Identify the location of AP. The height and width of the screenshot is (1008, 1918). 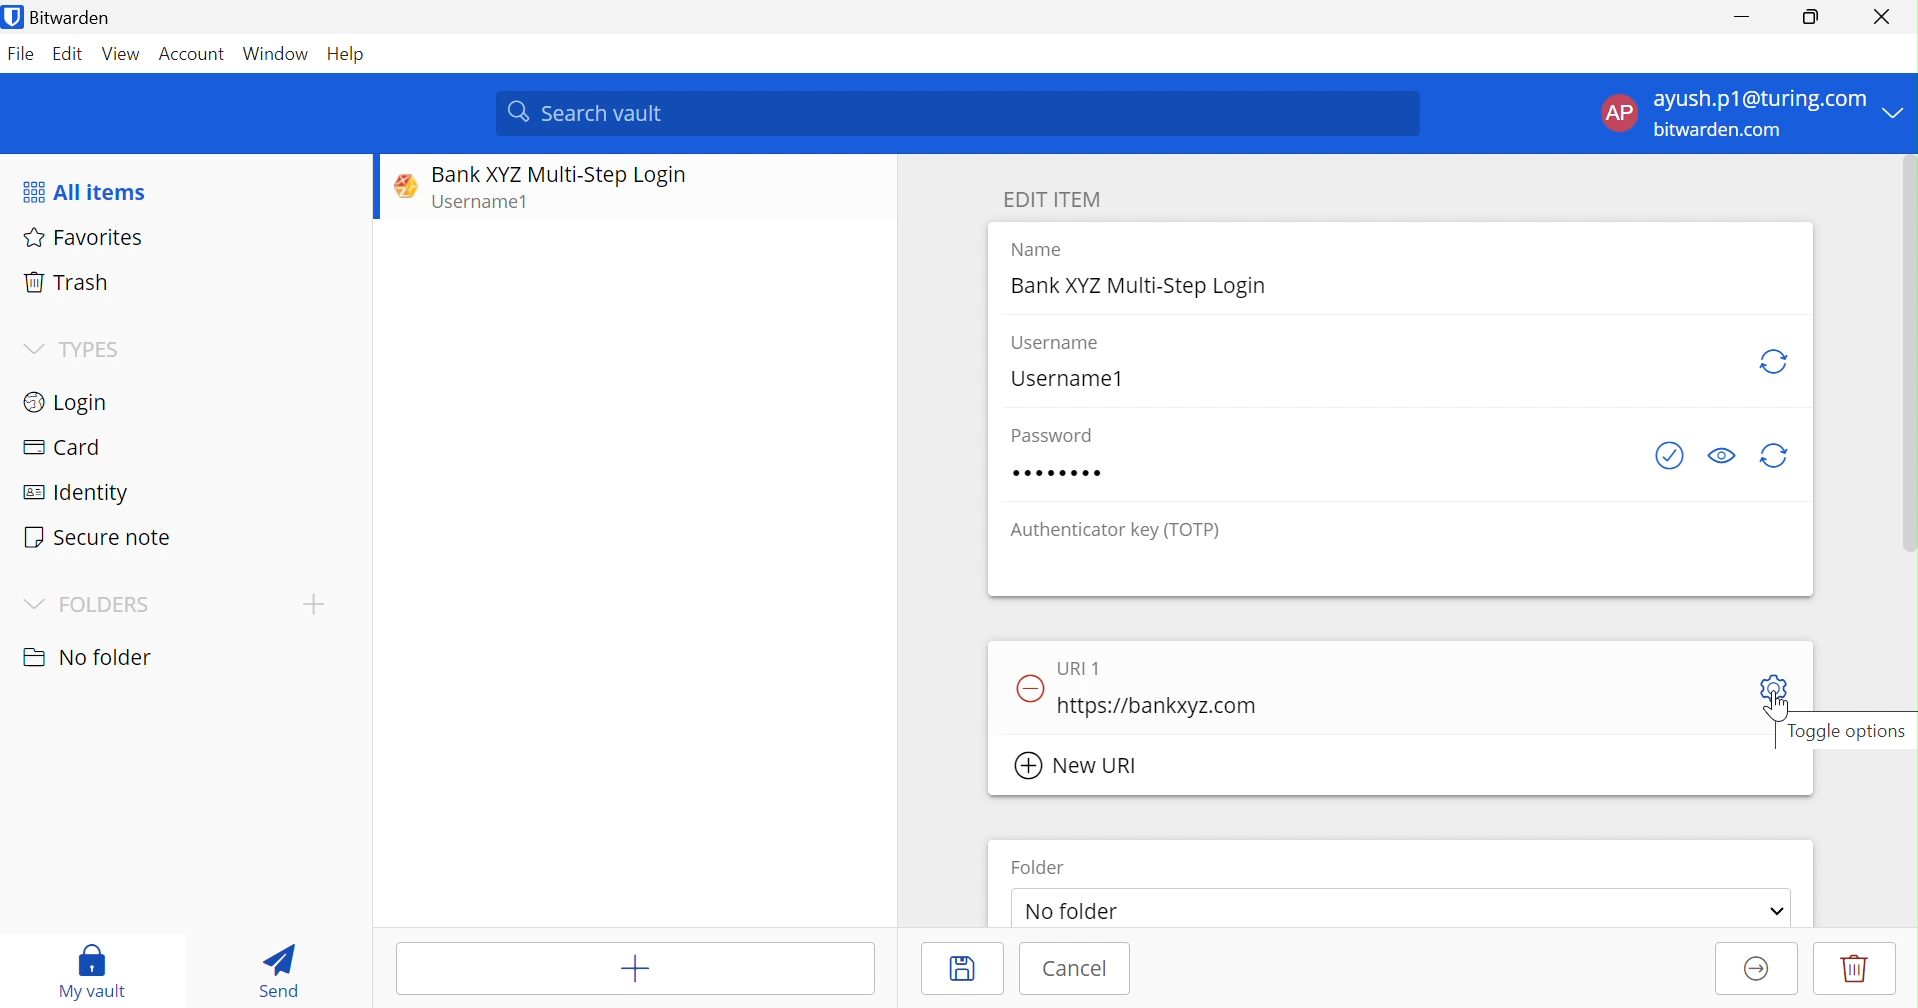
(1625, 113).